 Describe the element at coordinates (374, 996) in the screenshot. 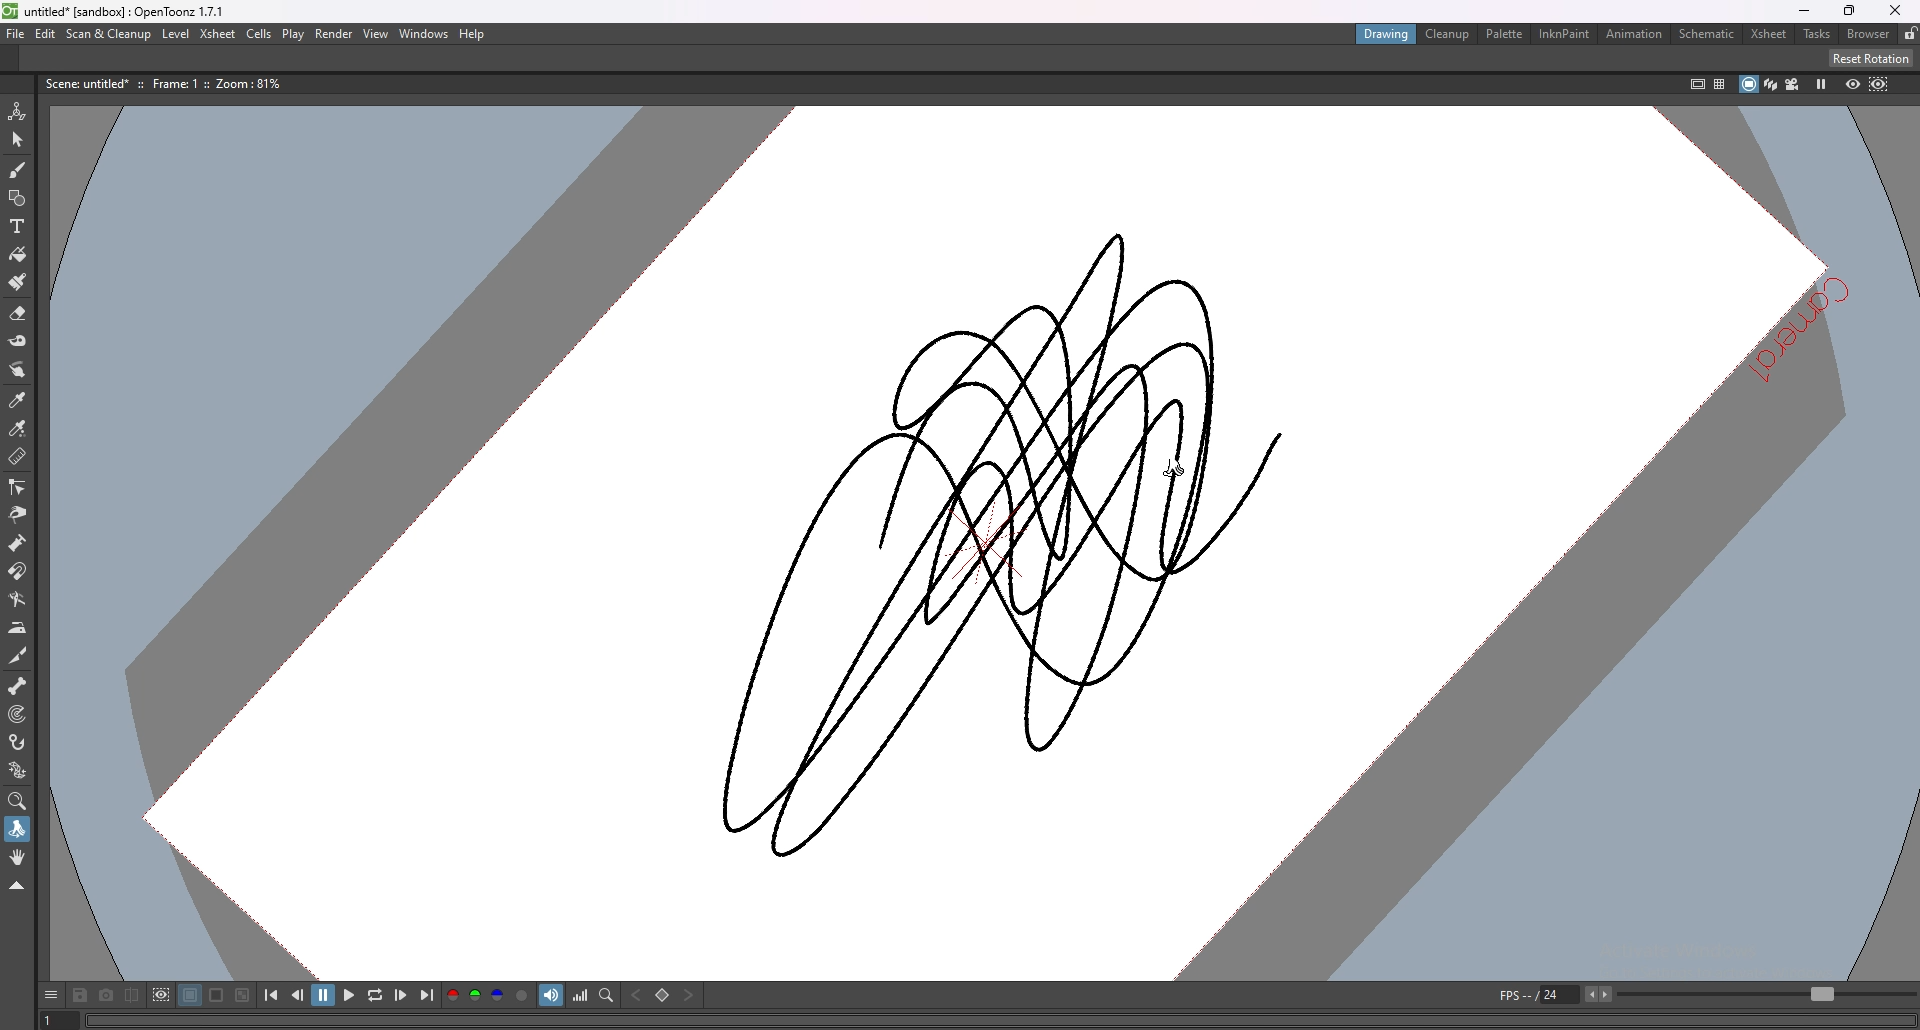

I see `loop` at that location.